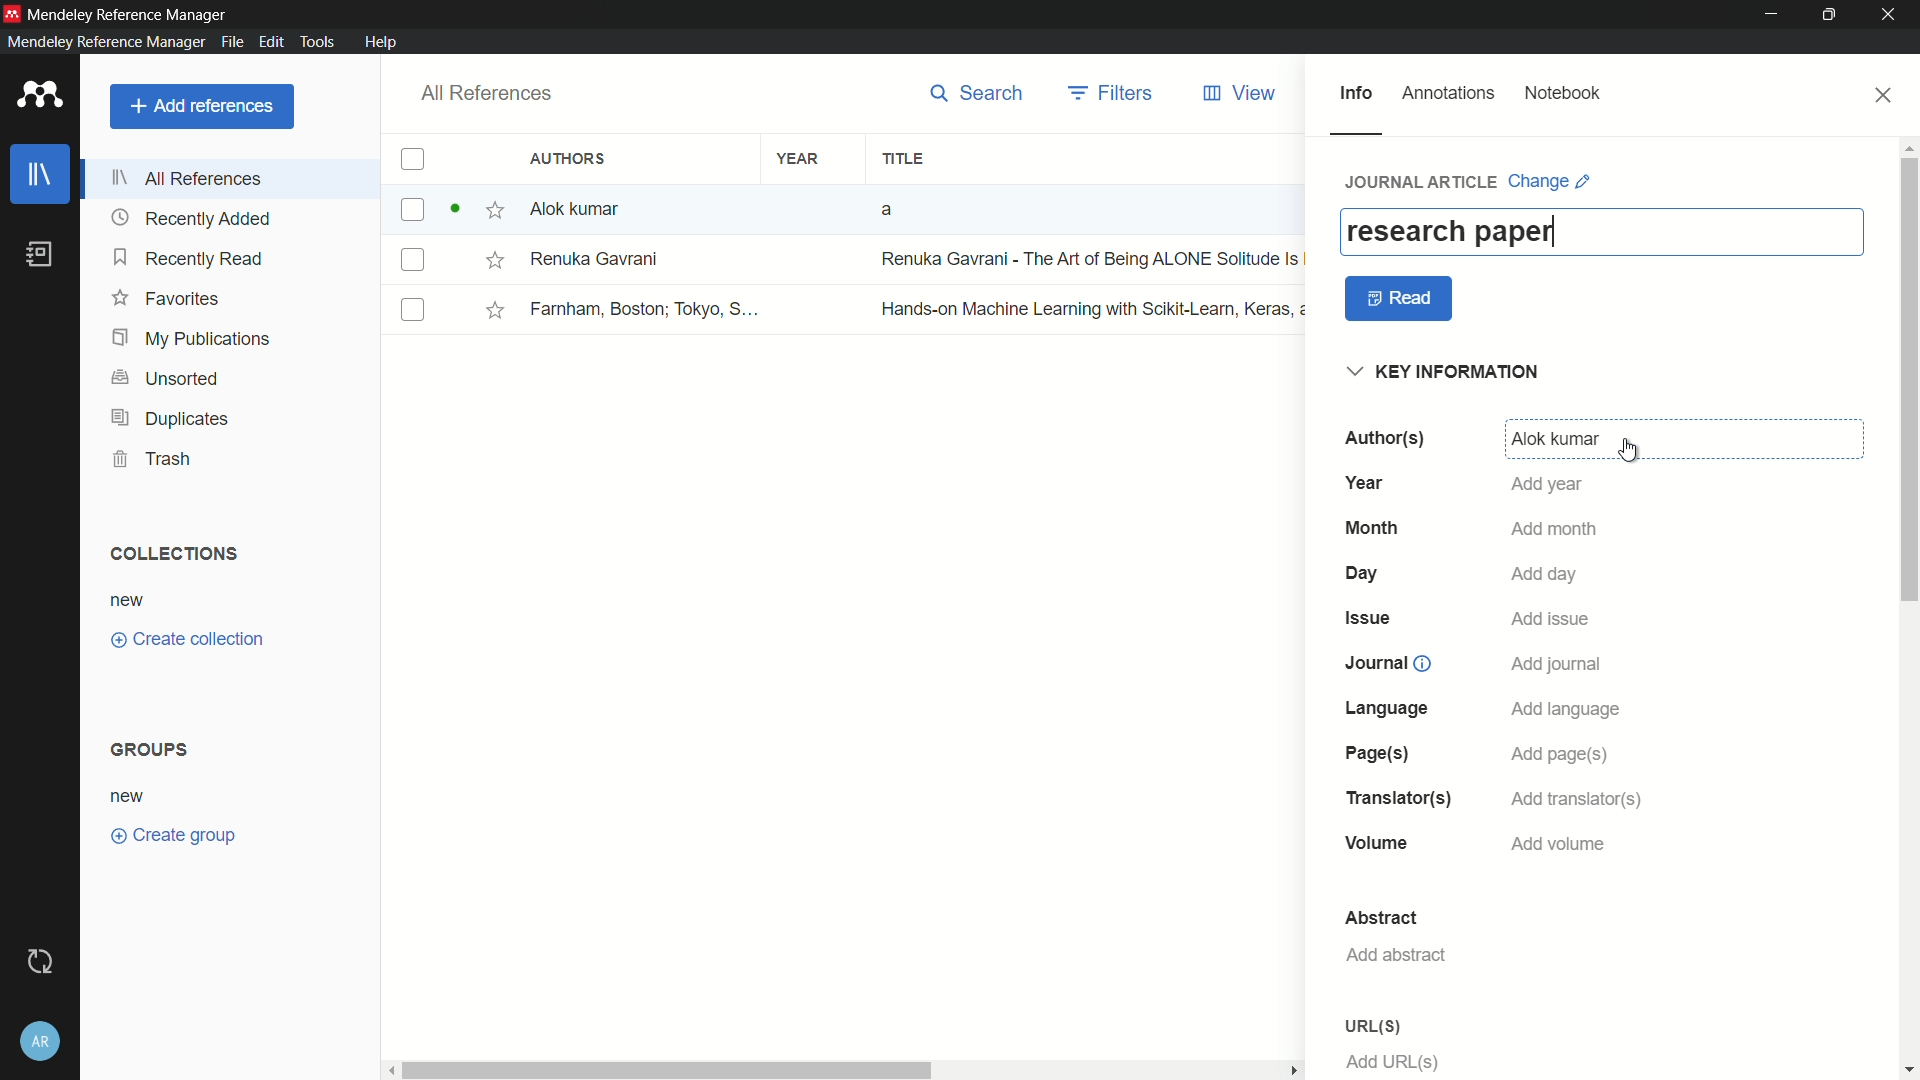 Image resolution: width=1920 pixels, height=1080 pixels. Describe the element at coordinates (713, 209) in the screenshot. I see `book-1` at that location.